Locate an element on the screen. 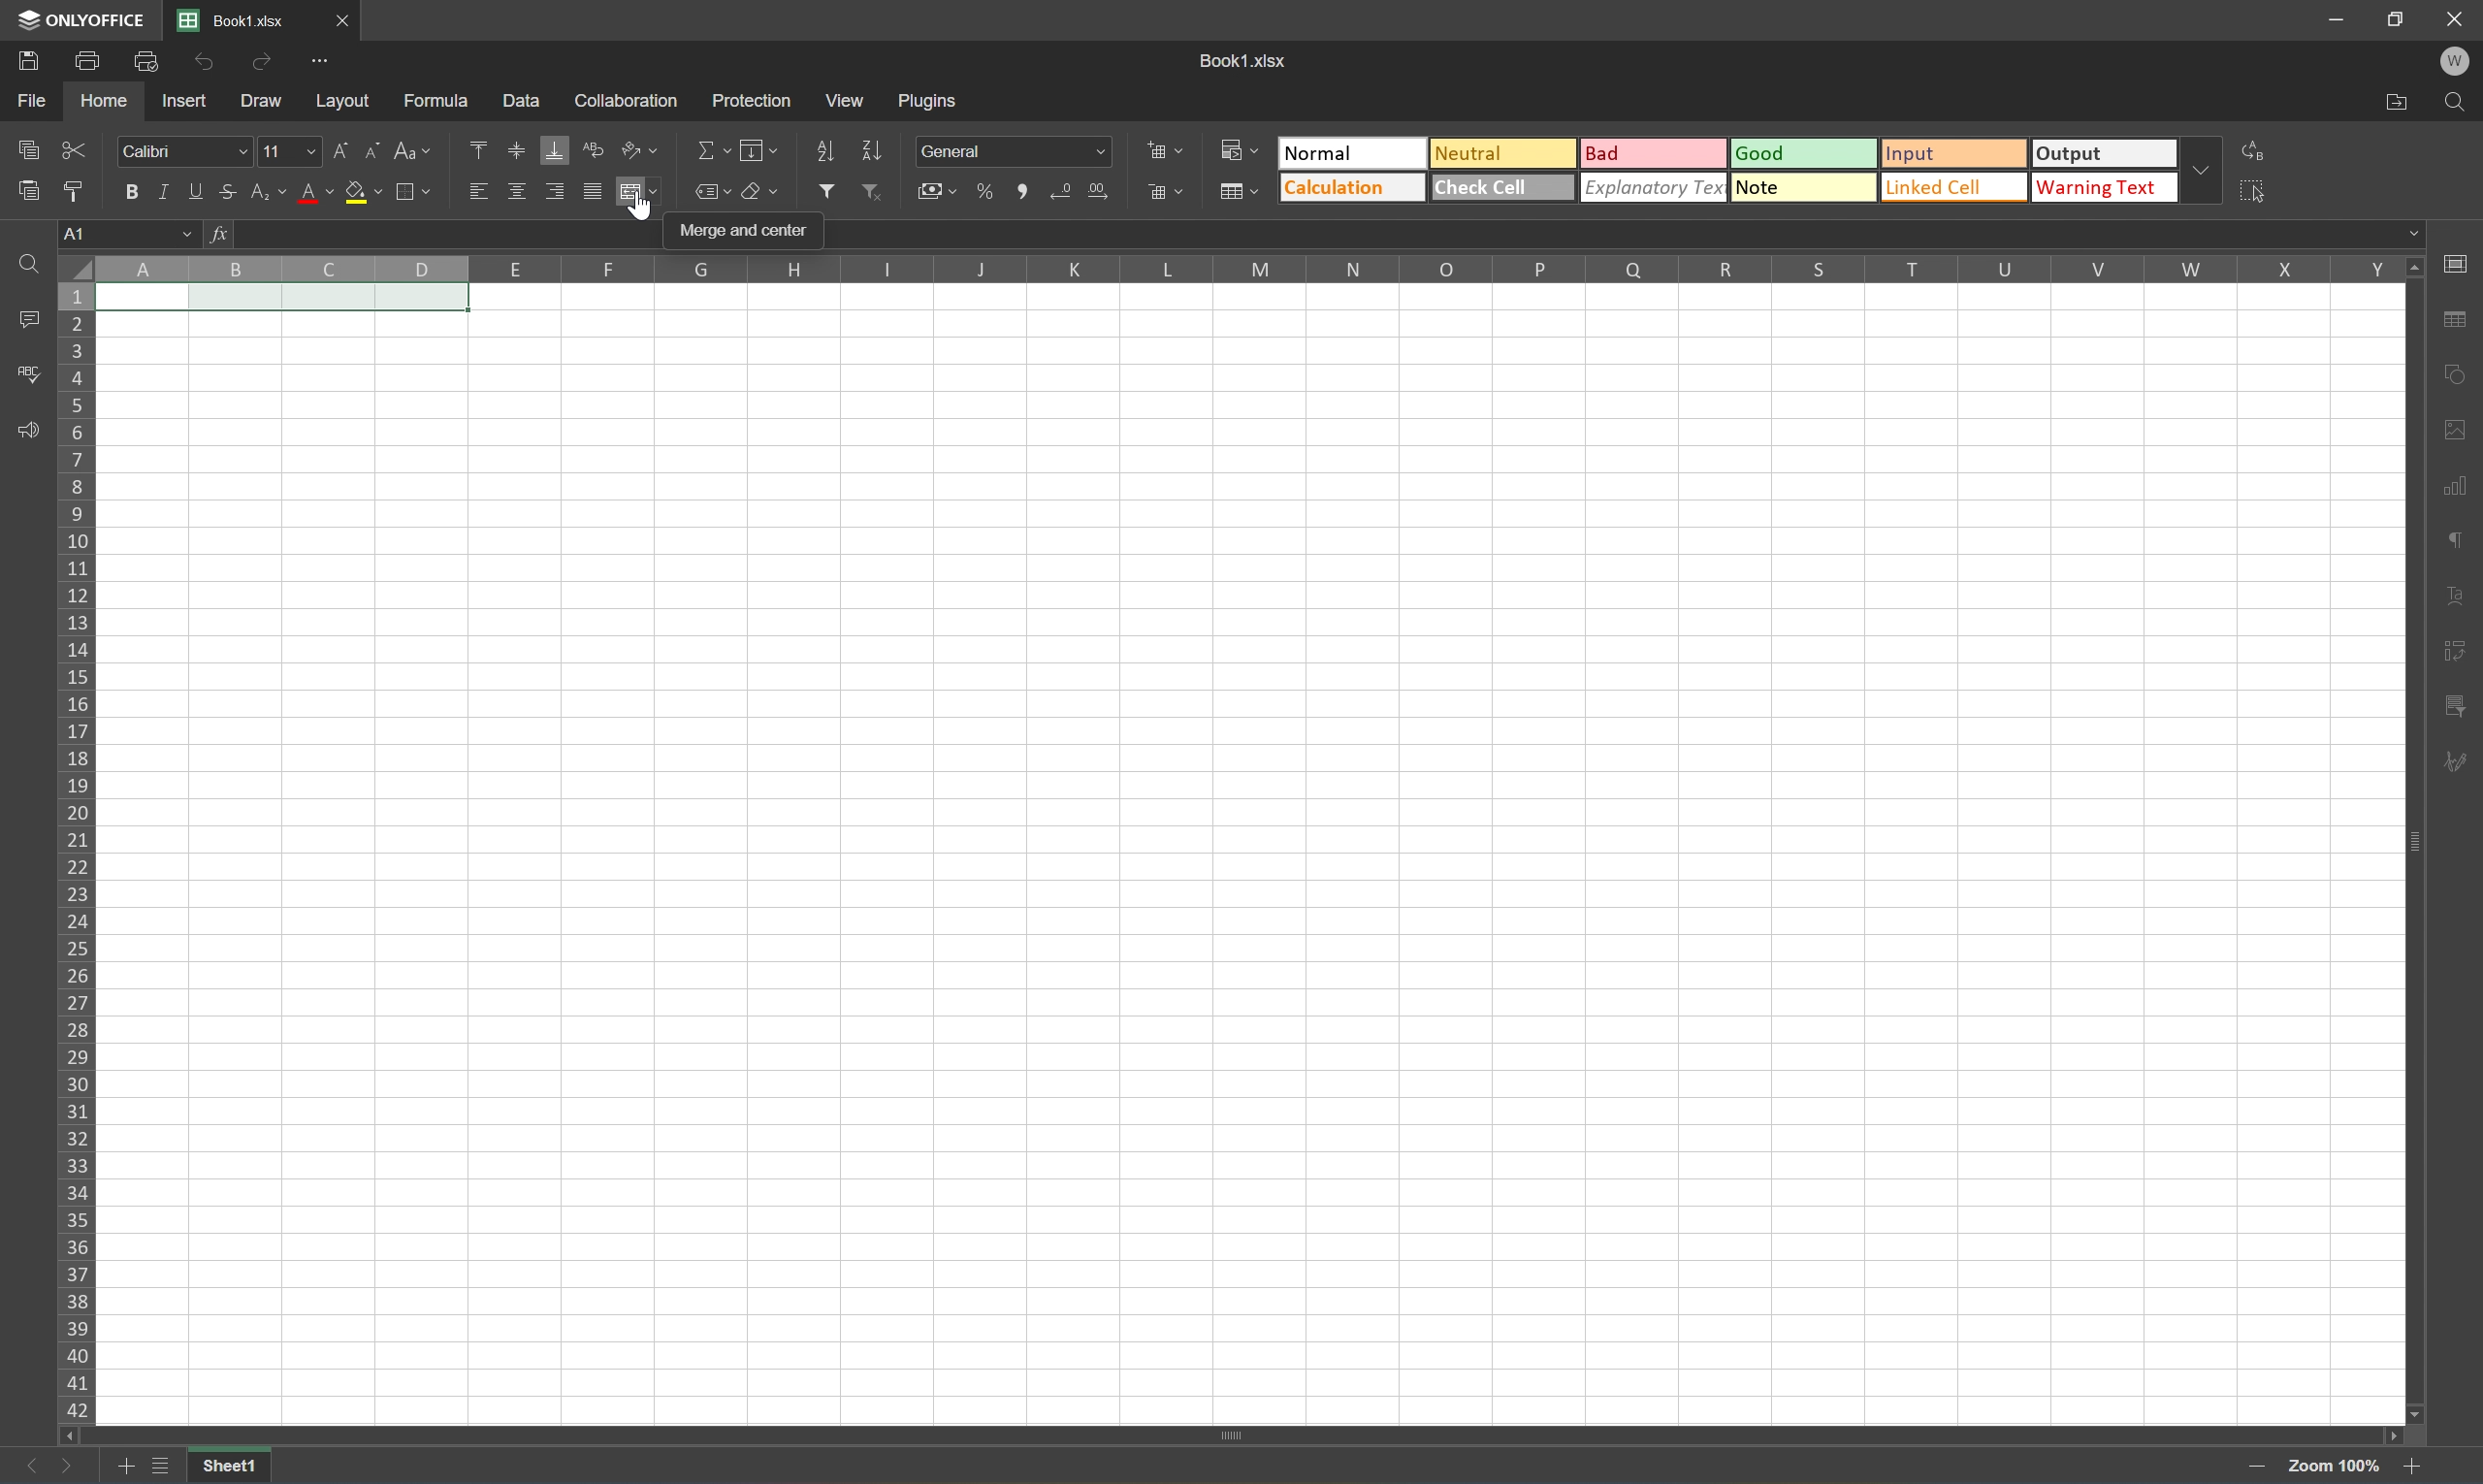 This screenshot has width=2483, height=1484. Increase decimal is located at coordinates (1100, 193).